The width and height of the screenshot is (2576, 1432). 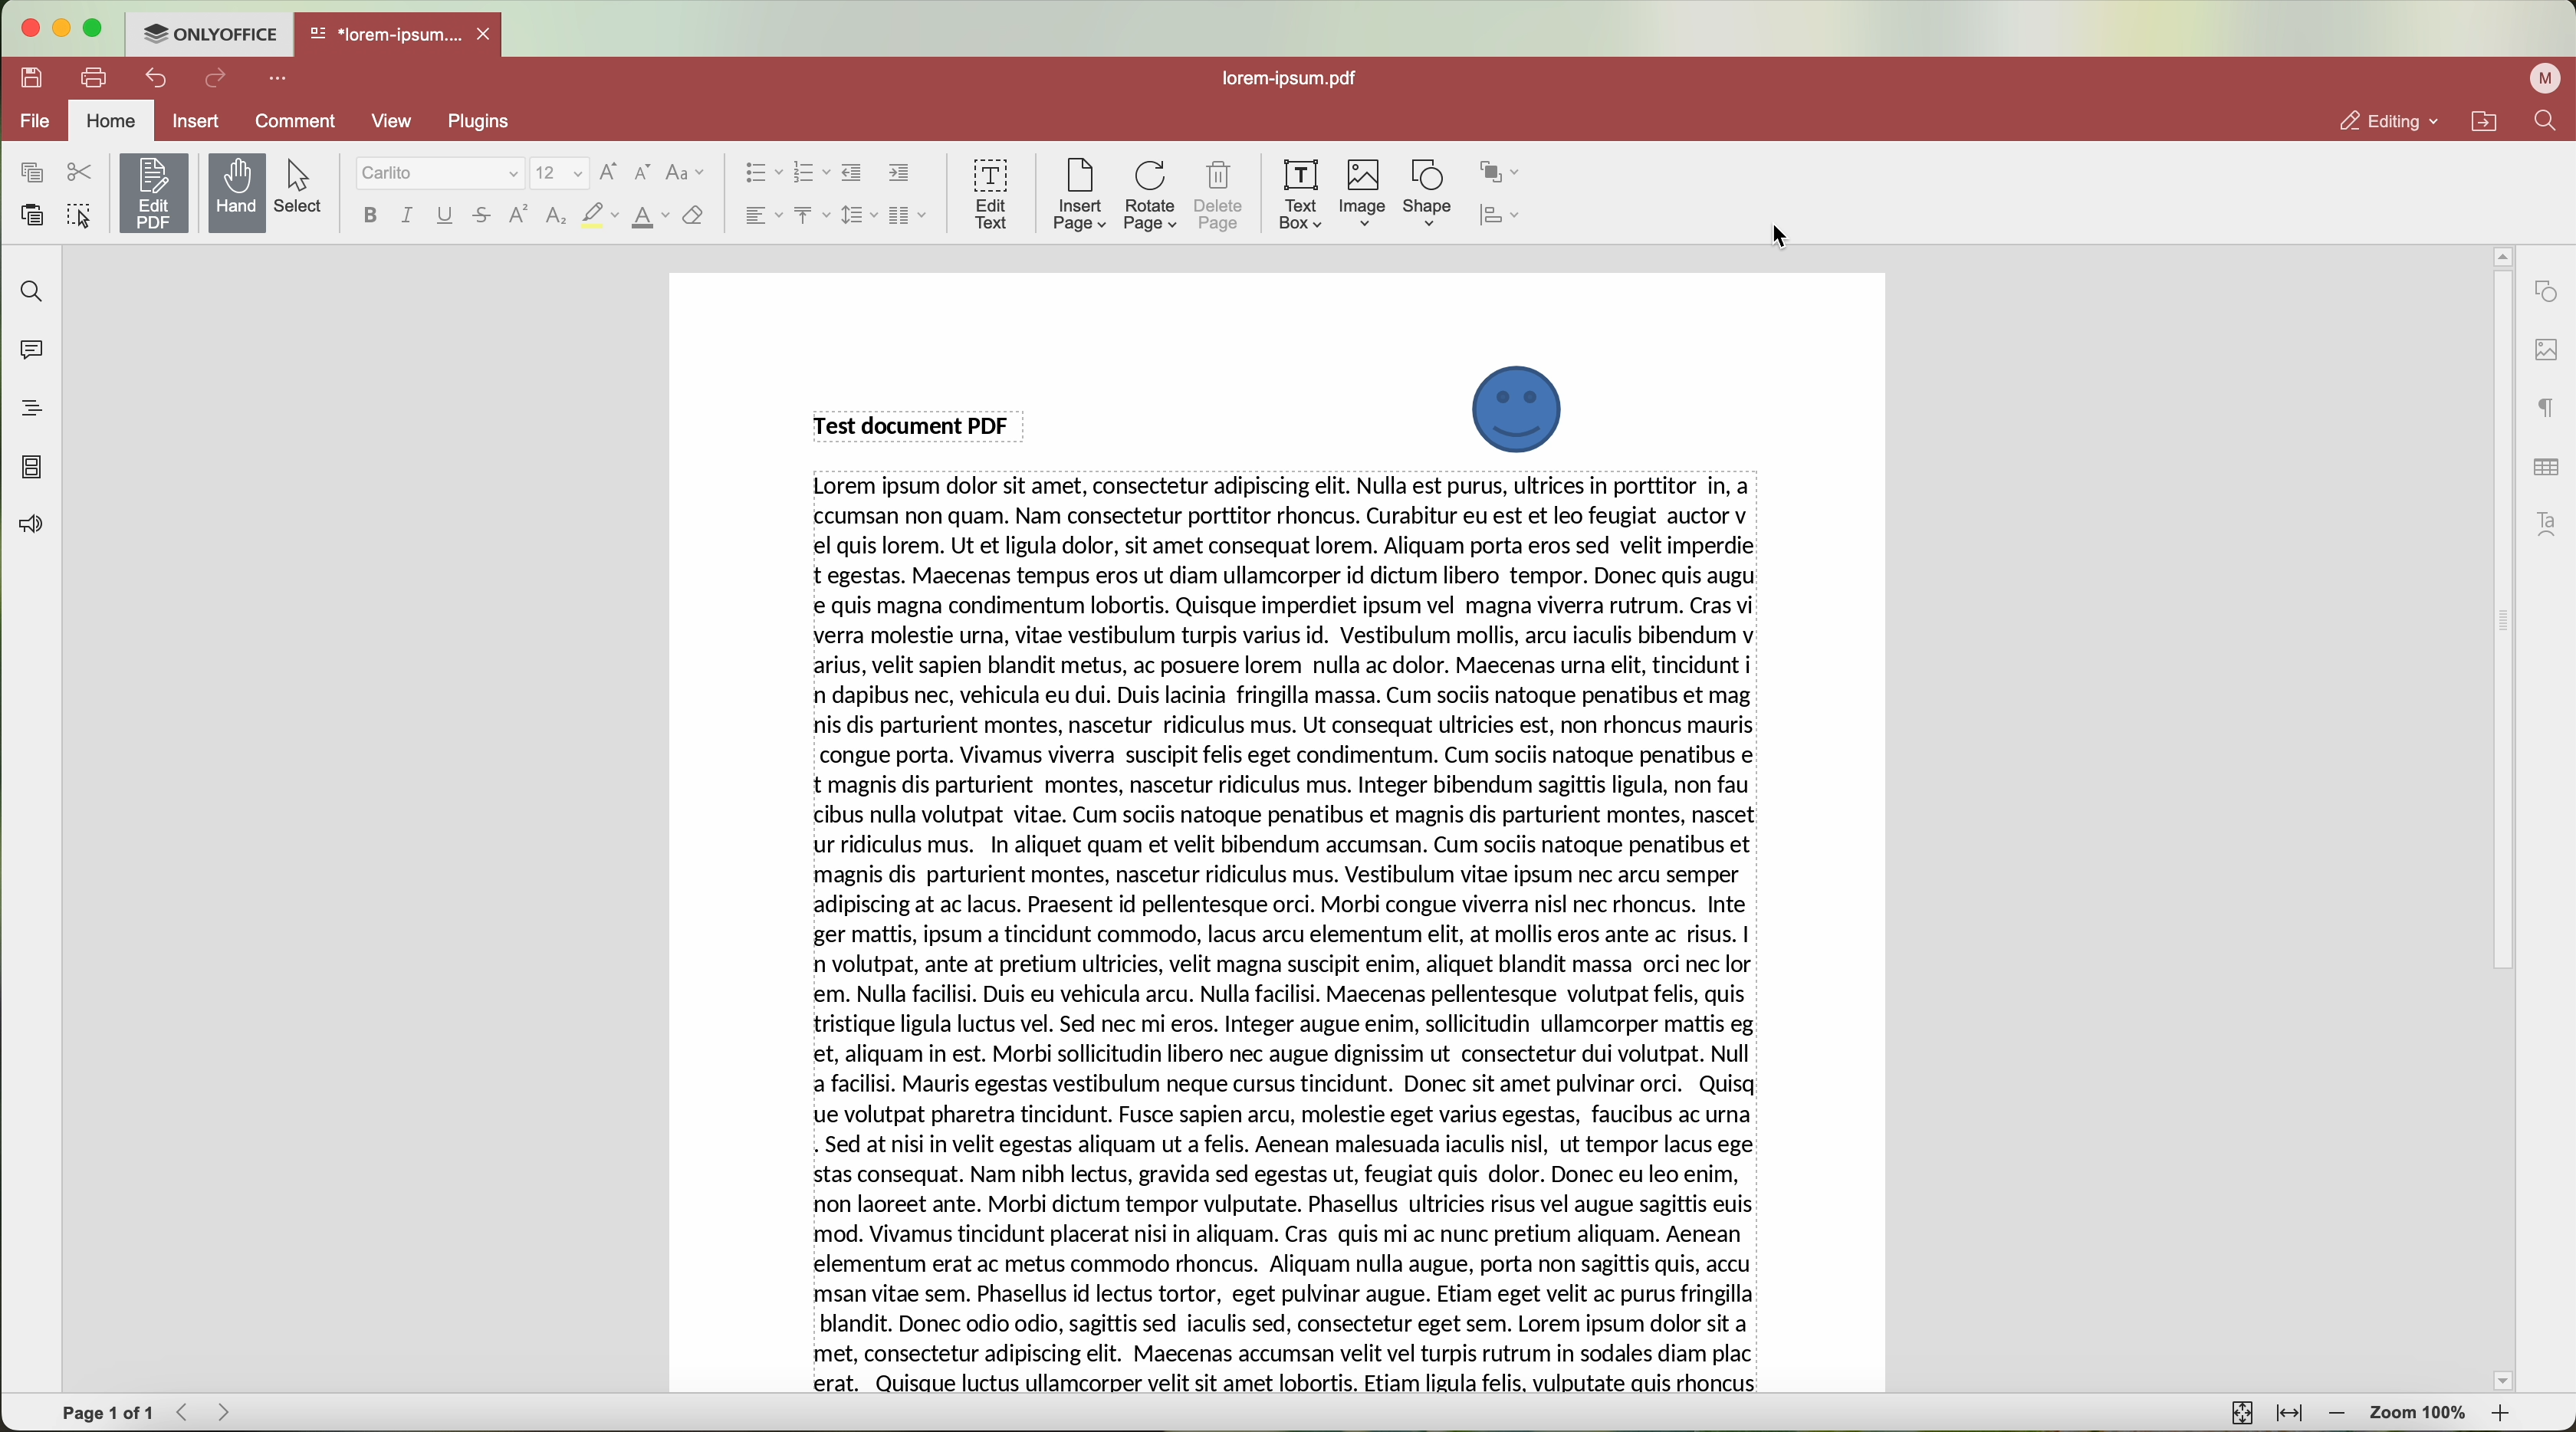 What do you see at coordinates (405, 214) in the screenshot?
I see `italic` at bounding box center [405, 214].